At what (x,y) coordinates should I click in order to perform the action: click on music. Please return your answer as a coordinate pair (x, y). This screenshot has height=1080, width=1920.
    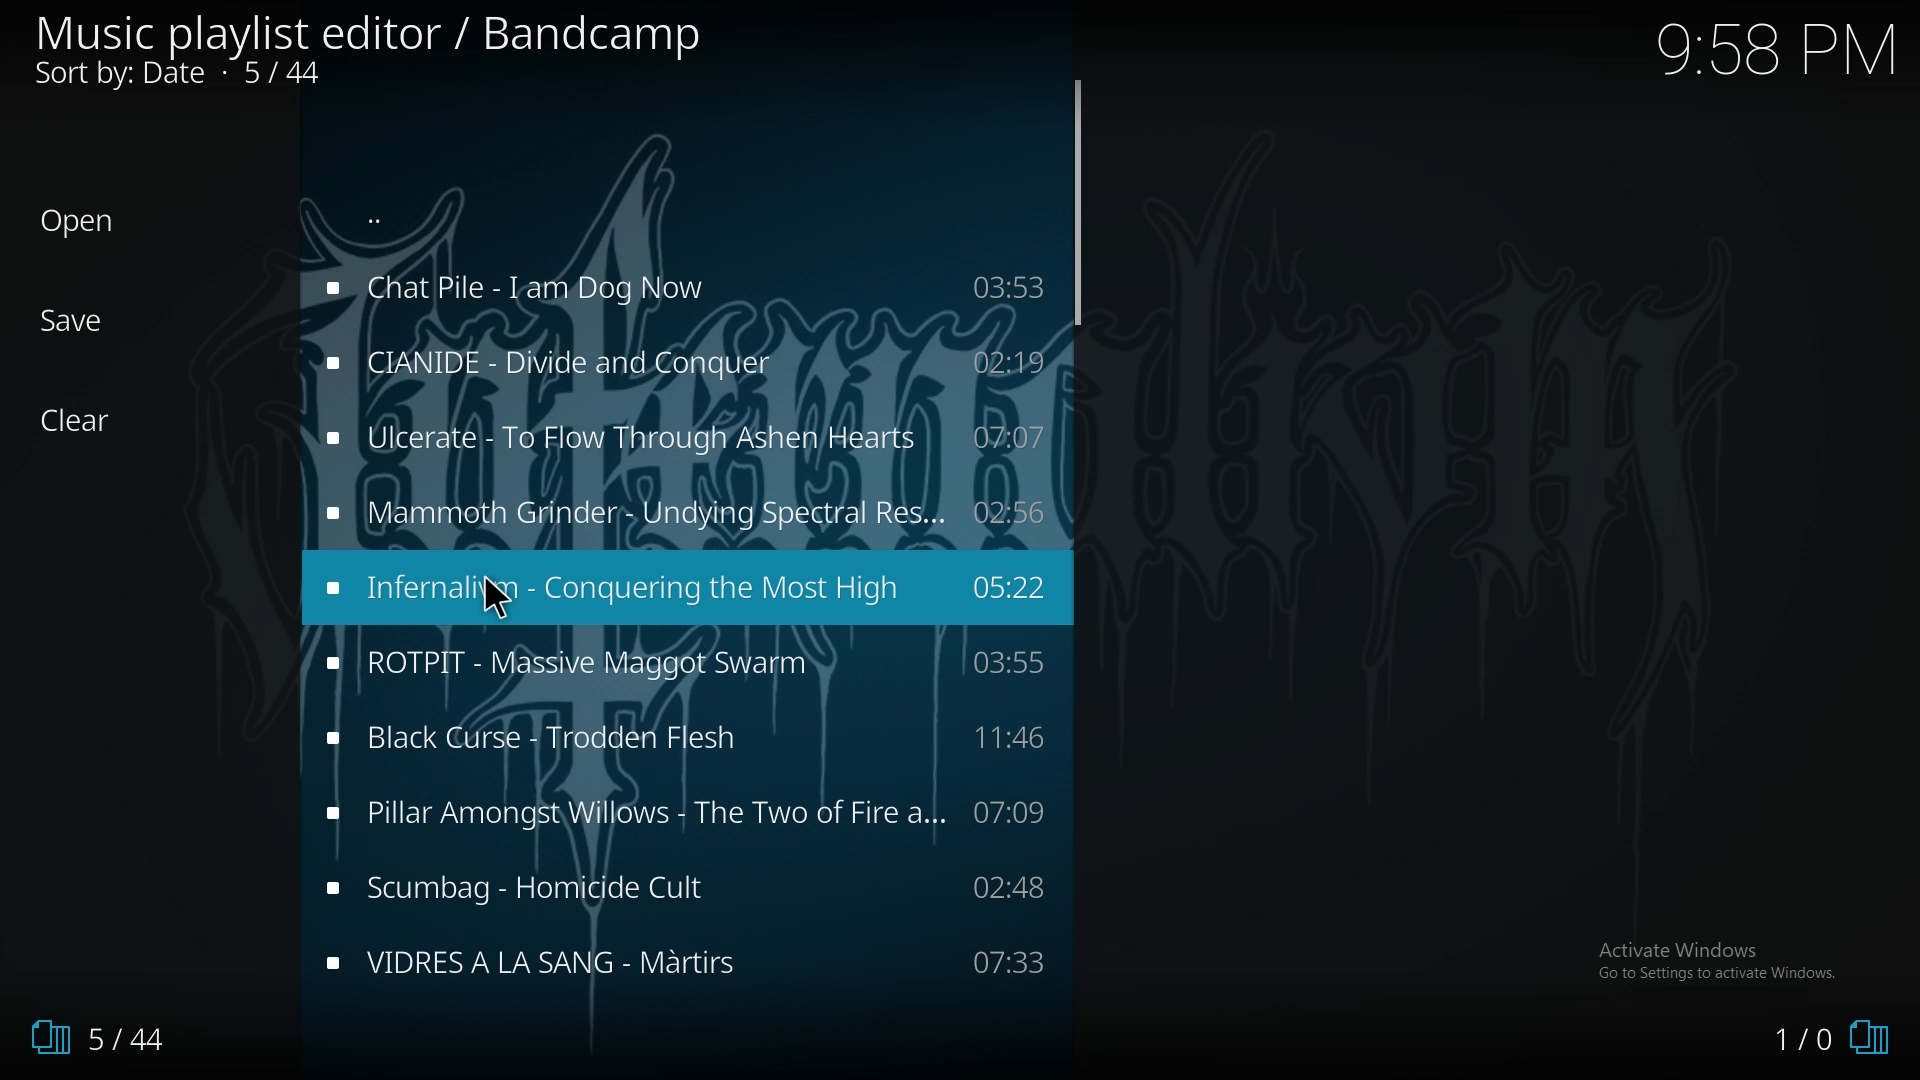
    Looking at the image, I should click on (681, 363).